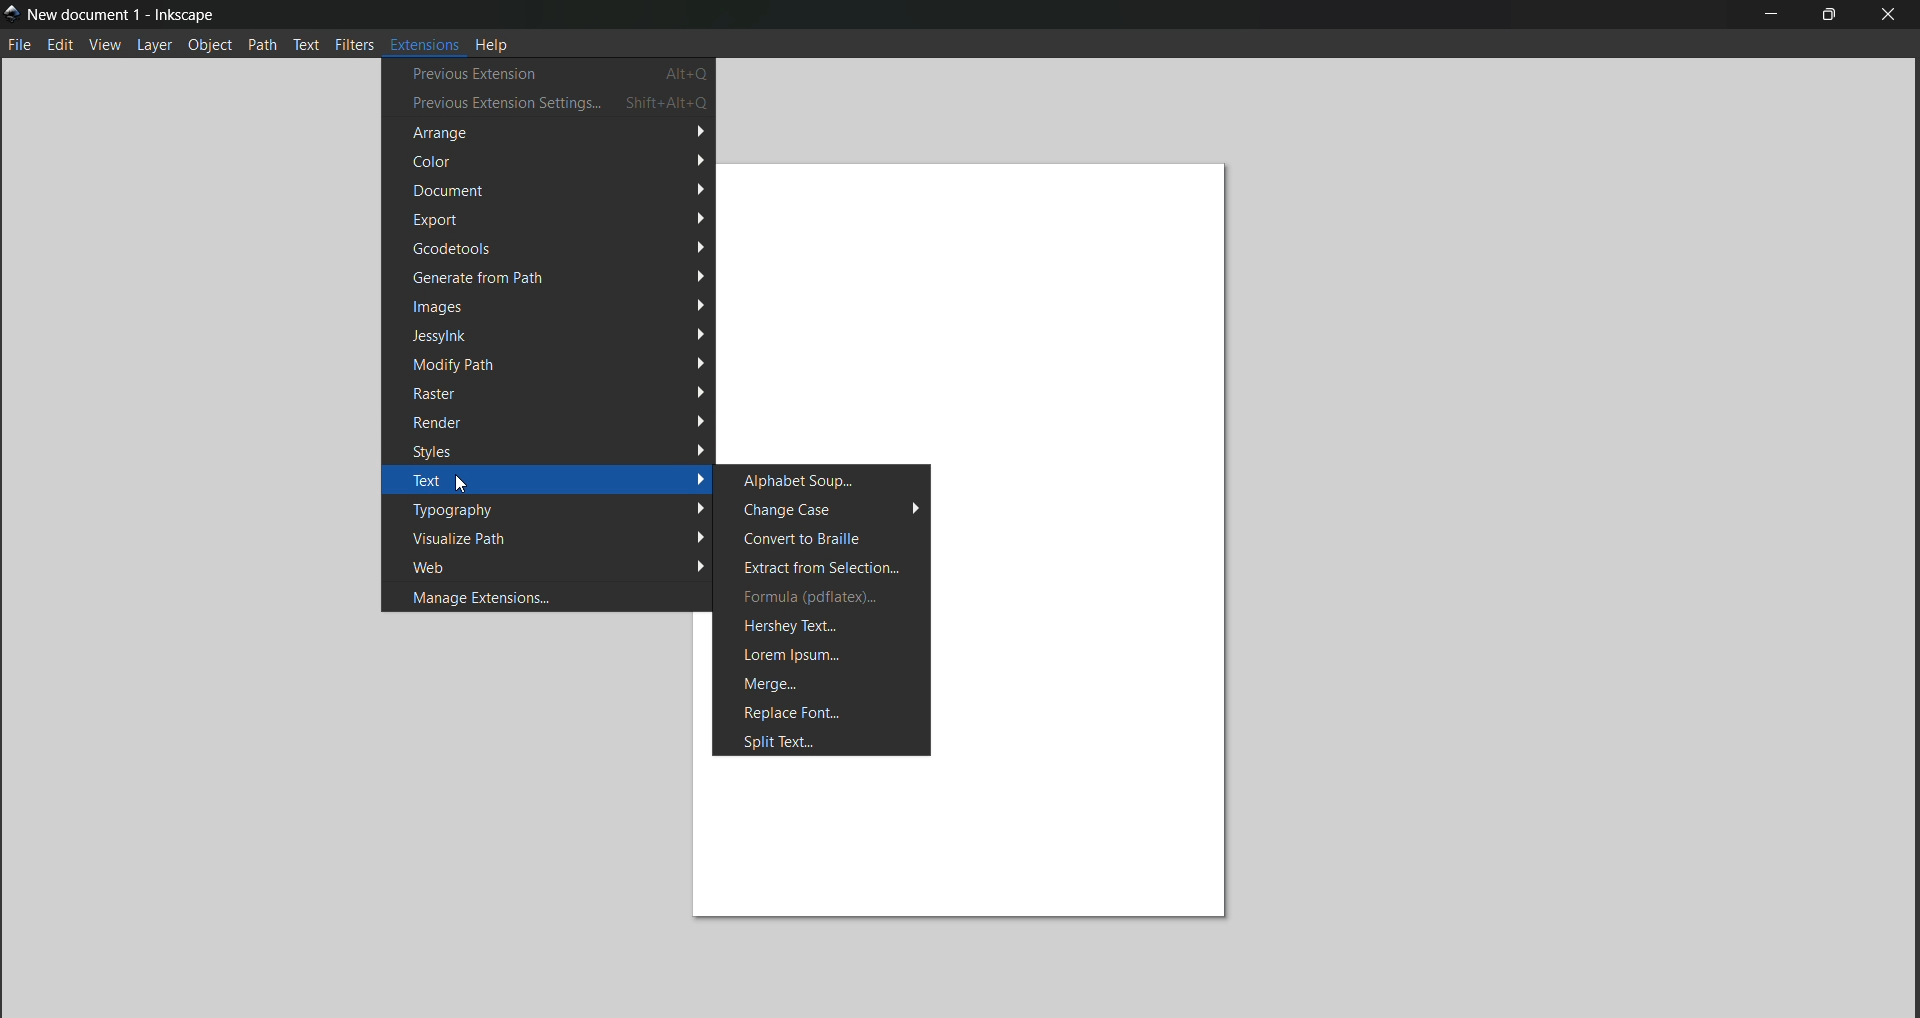 The image size is (1920, 1018). Describe the element at coordinates (549, 73) in the screenshot. I see `previous extension` at that location.